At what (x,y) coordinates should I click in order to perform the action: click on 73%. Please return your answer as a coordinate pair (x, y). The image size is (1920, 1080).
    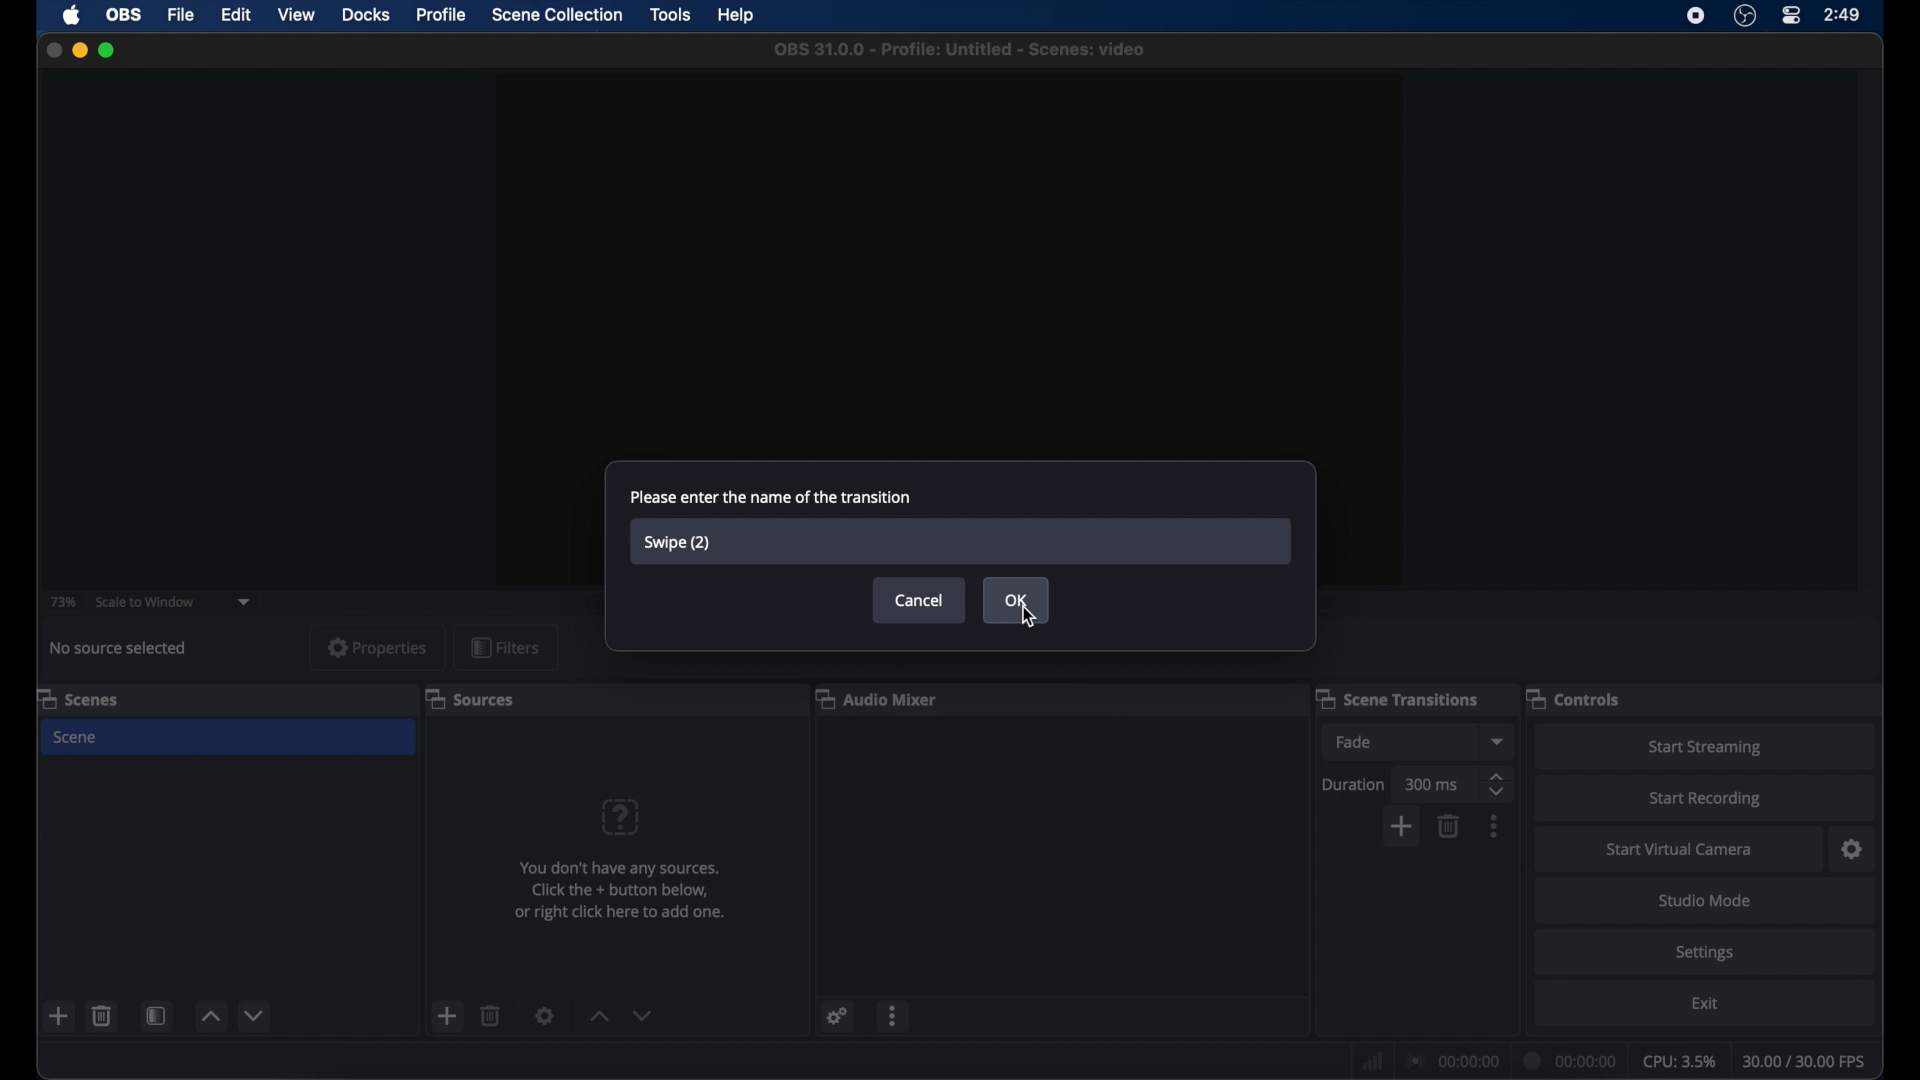
    Looking at the image, I should click on (62, 602).